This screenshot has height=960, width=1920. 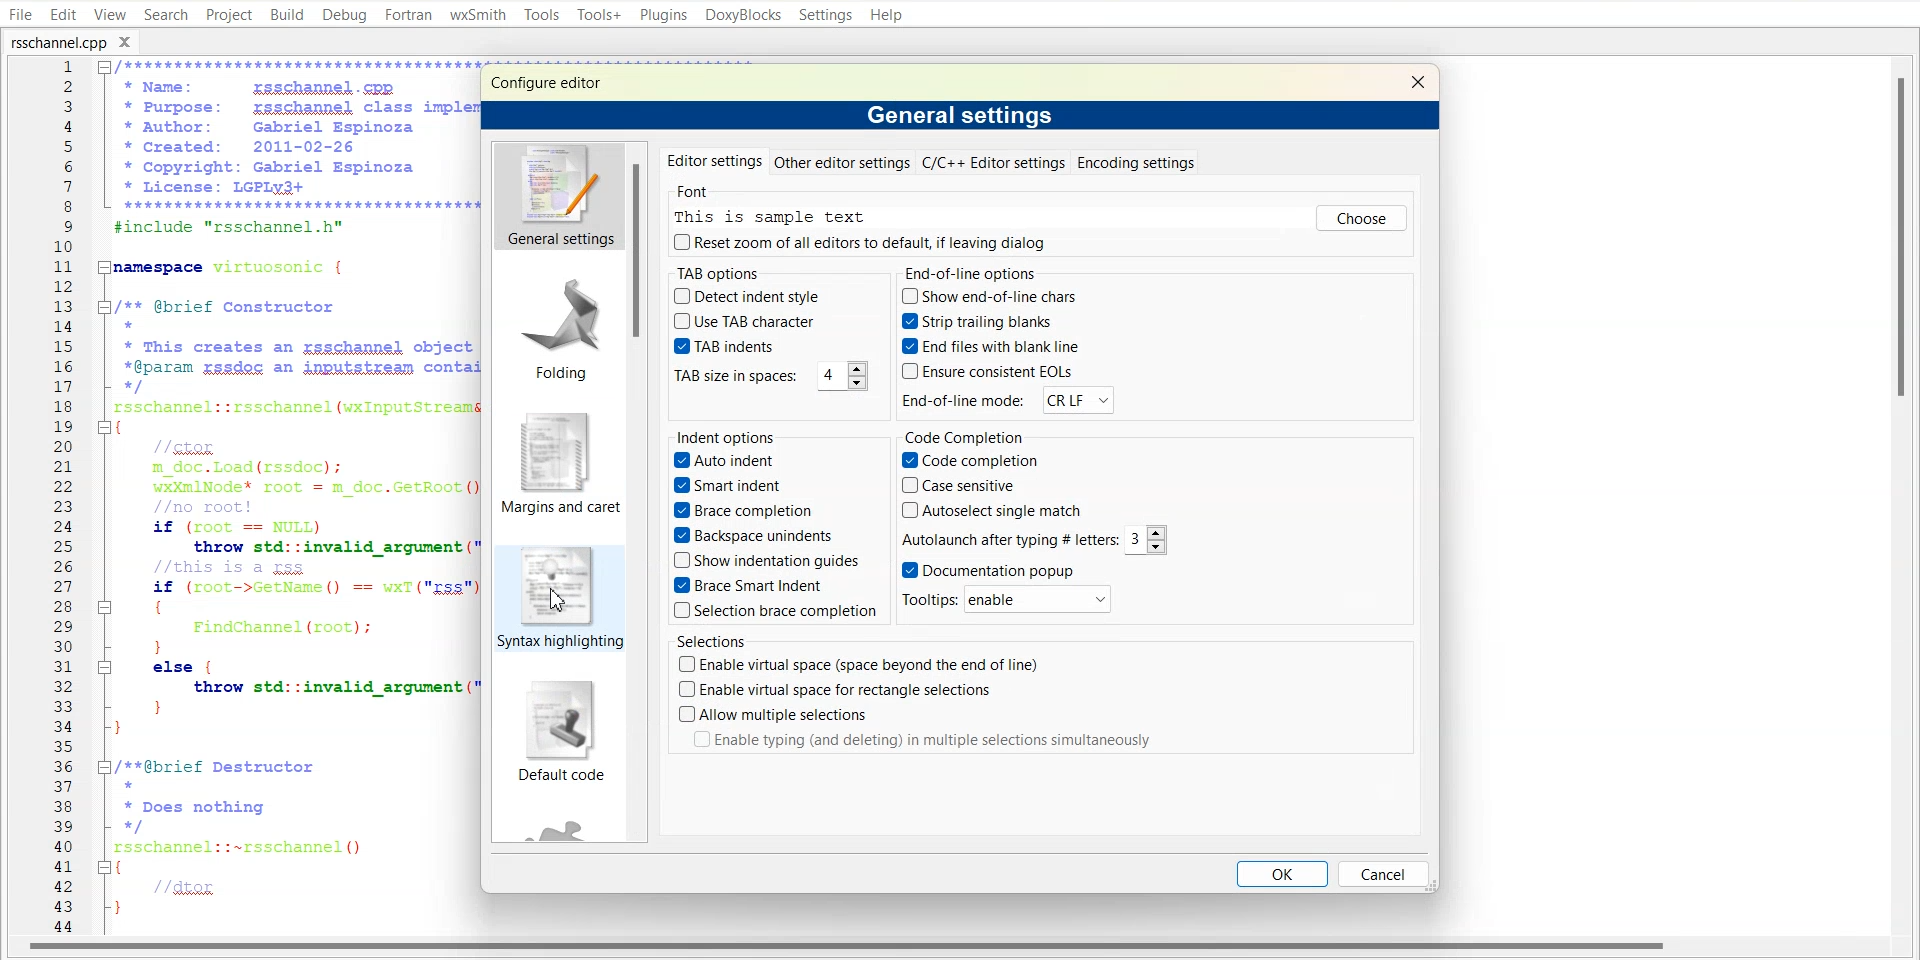 What do you see at coordinates (639, 492) in the screenshot?
I see `Vertical scroll bar` at bounding box center [639, 492].